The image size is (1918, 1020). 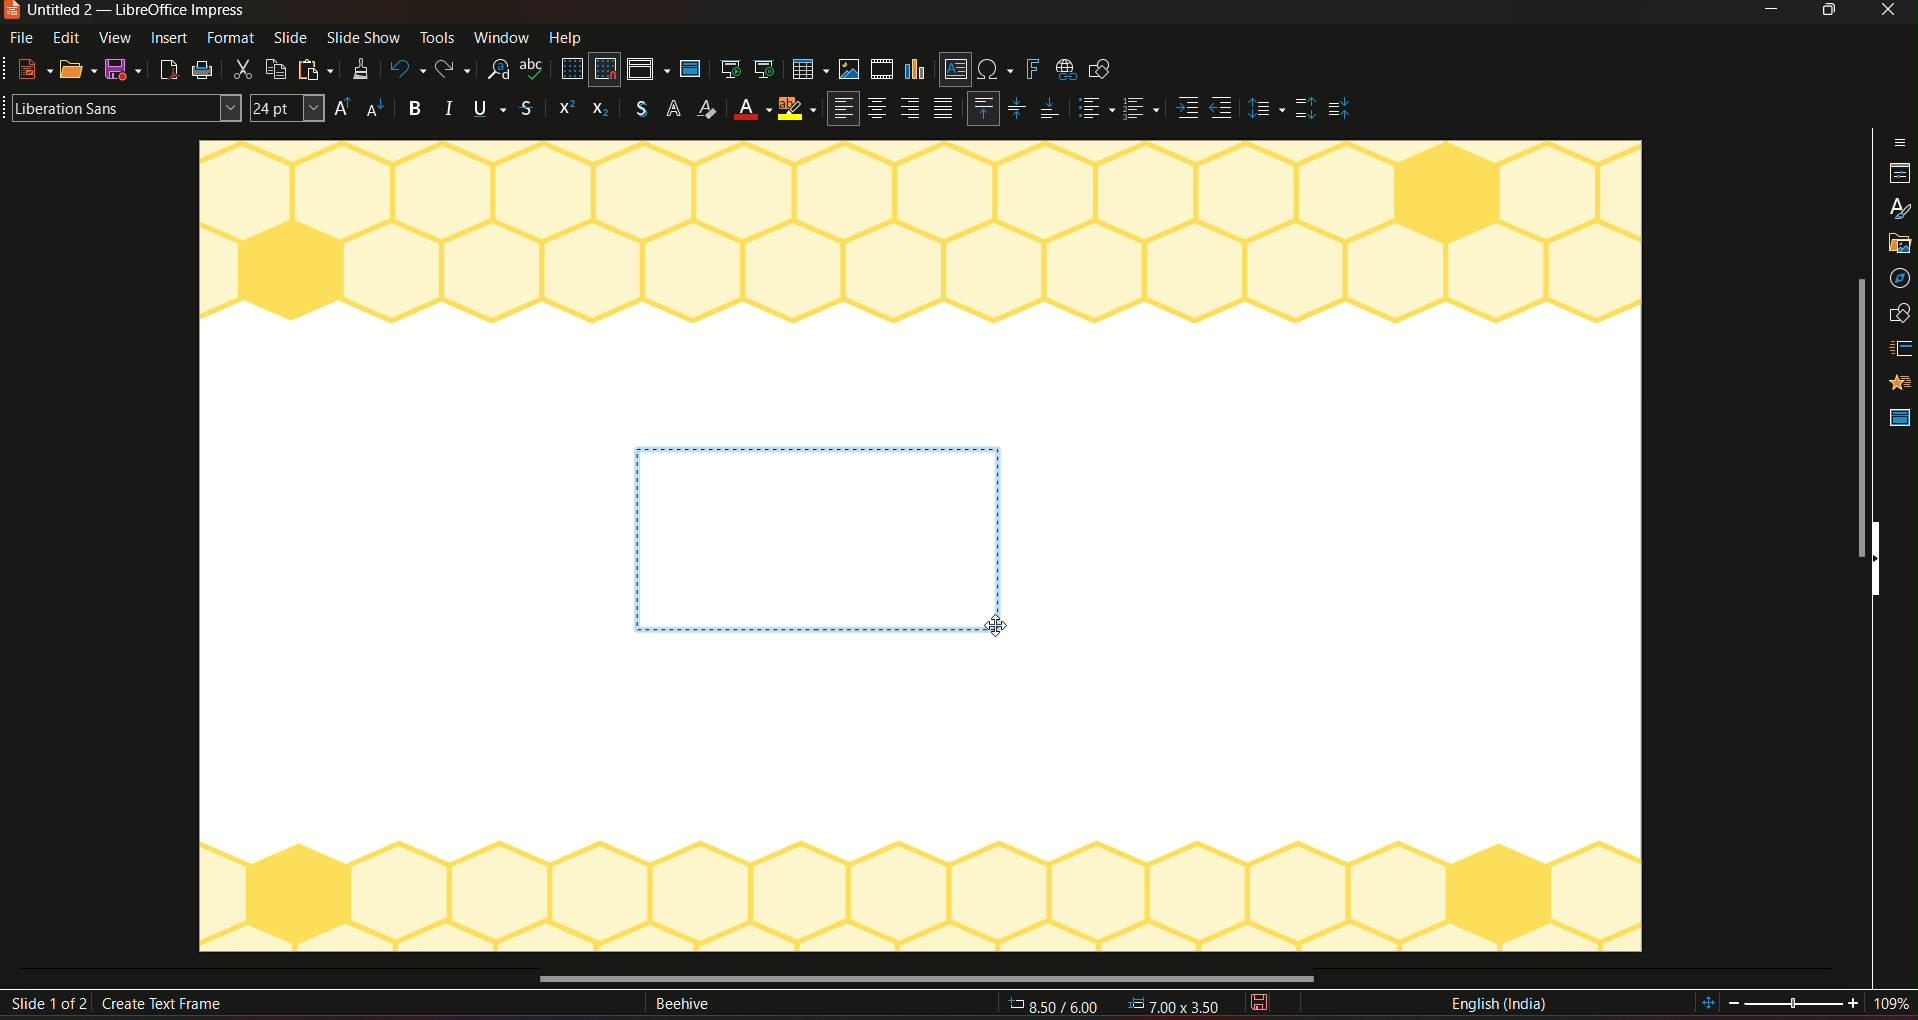 I want to click on insert chart, so click(x=917, y=68).